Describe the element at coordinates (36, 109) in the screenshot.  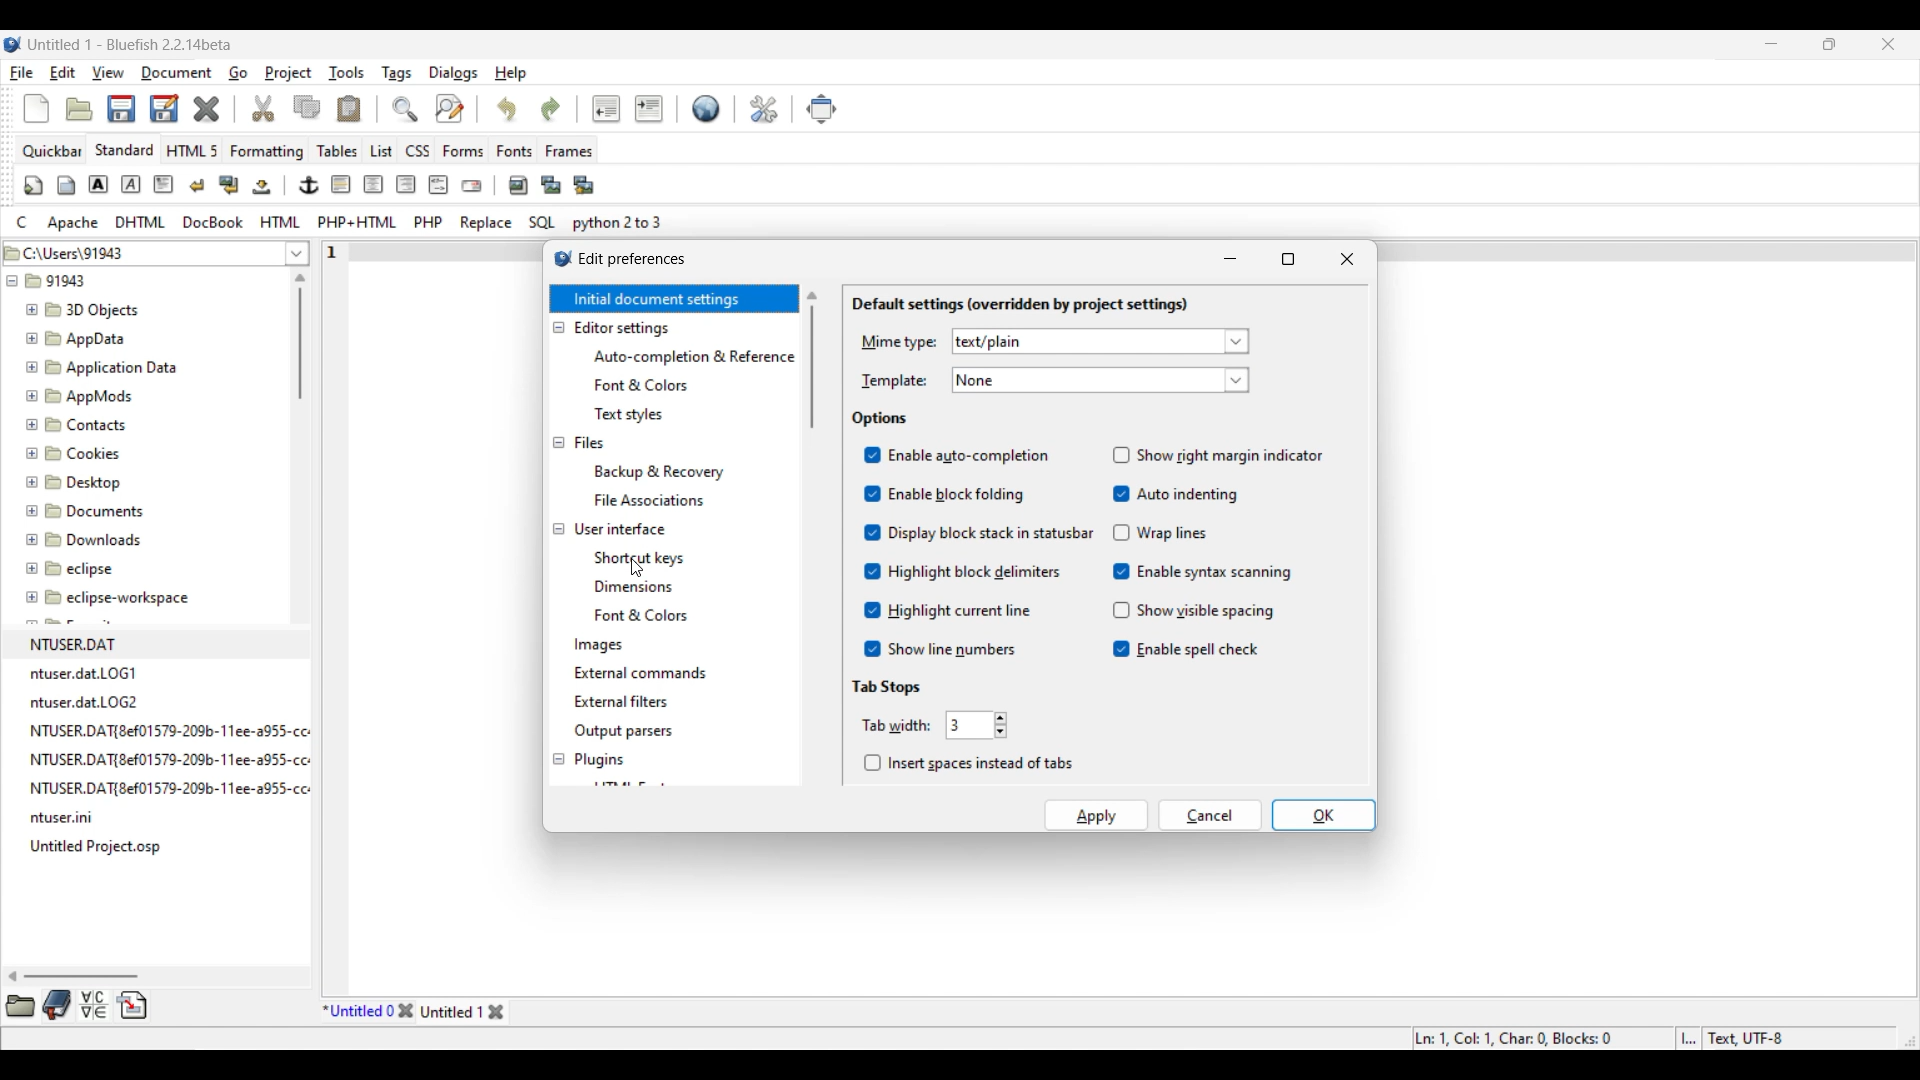
I see `New` at that location.